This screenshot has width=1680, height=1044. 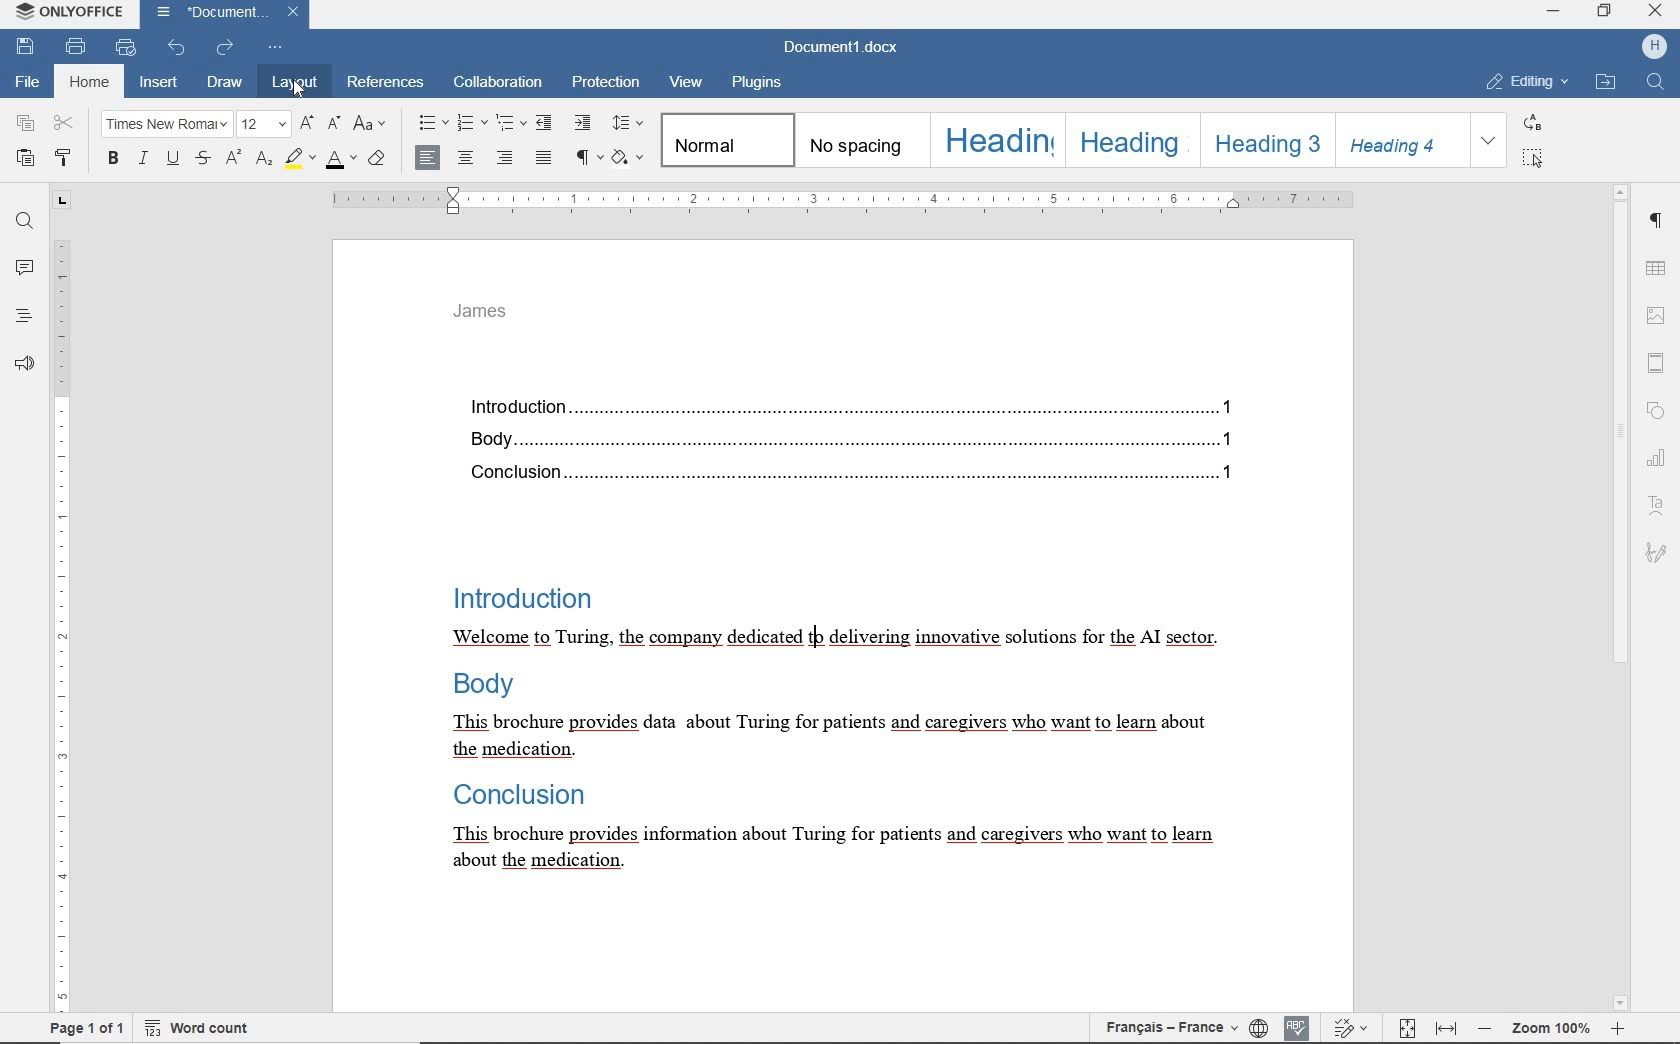 I want to click on paragraph settings, so click(x=1658, y=224).